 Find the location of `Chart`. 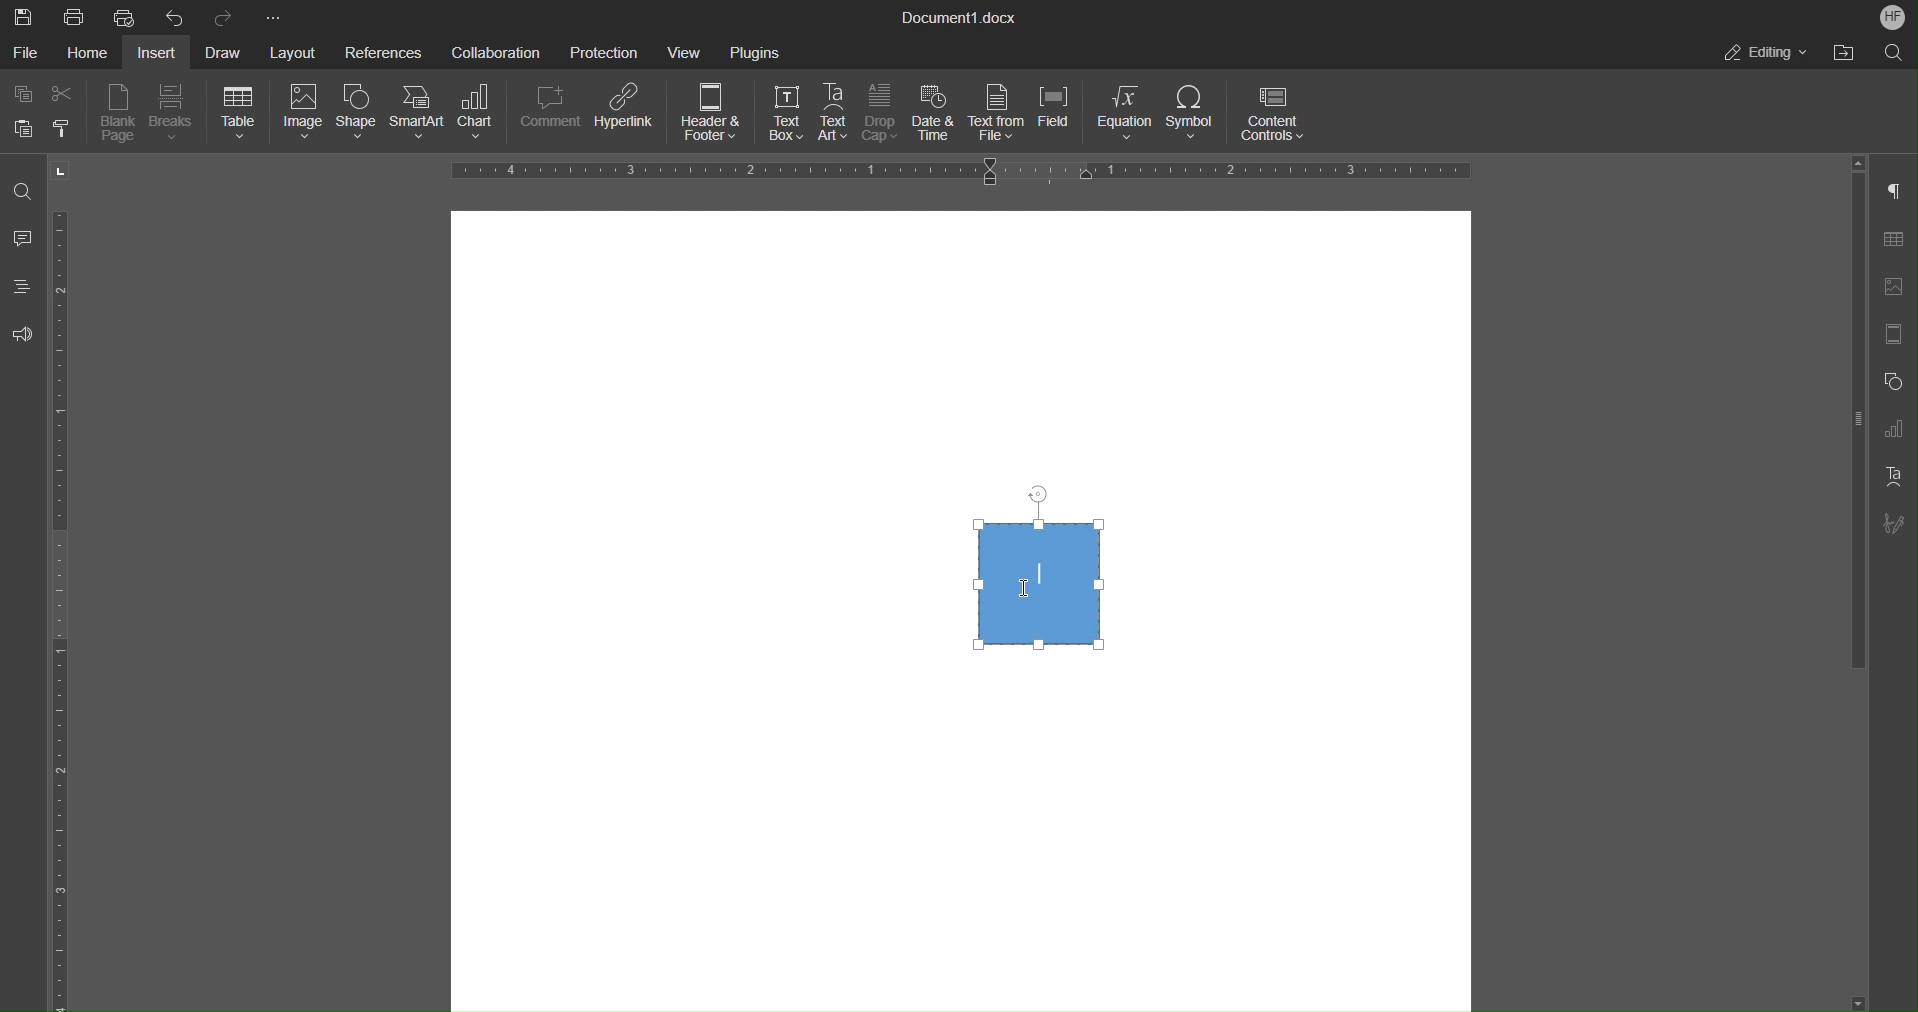

Chart is located at coordinates (484, 115).